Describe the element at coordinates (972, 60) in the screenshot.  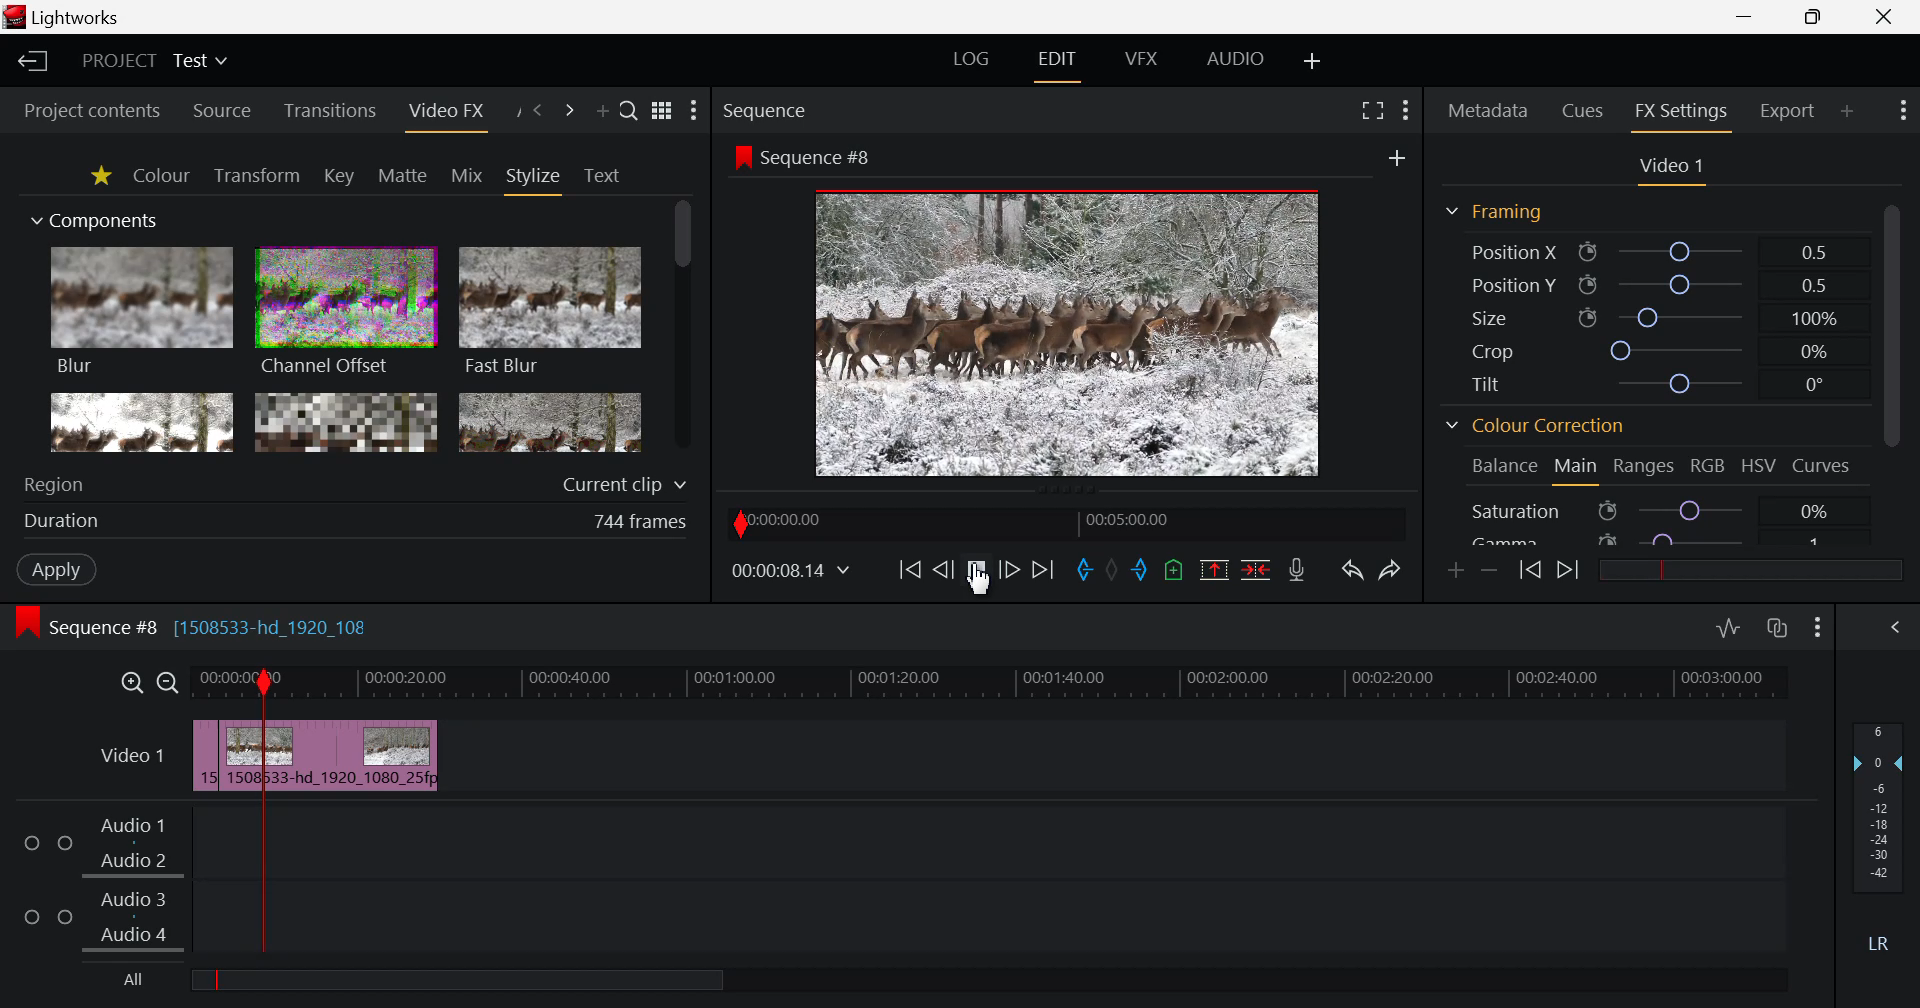
I see `LOG Layout` at that location.